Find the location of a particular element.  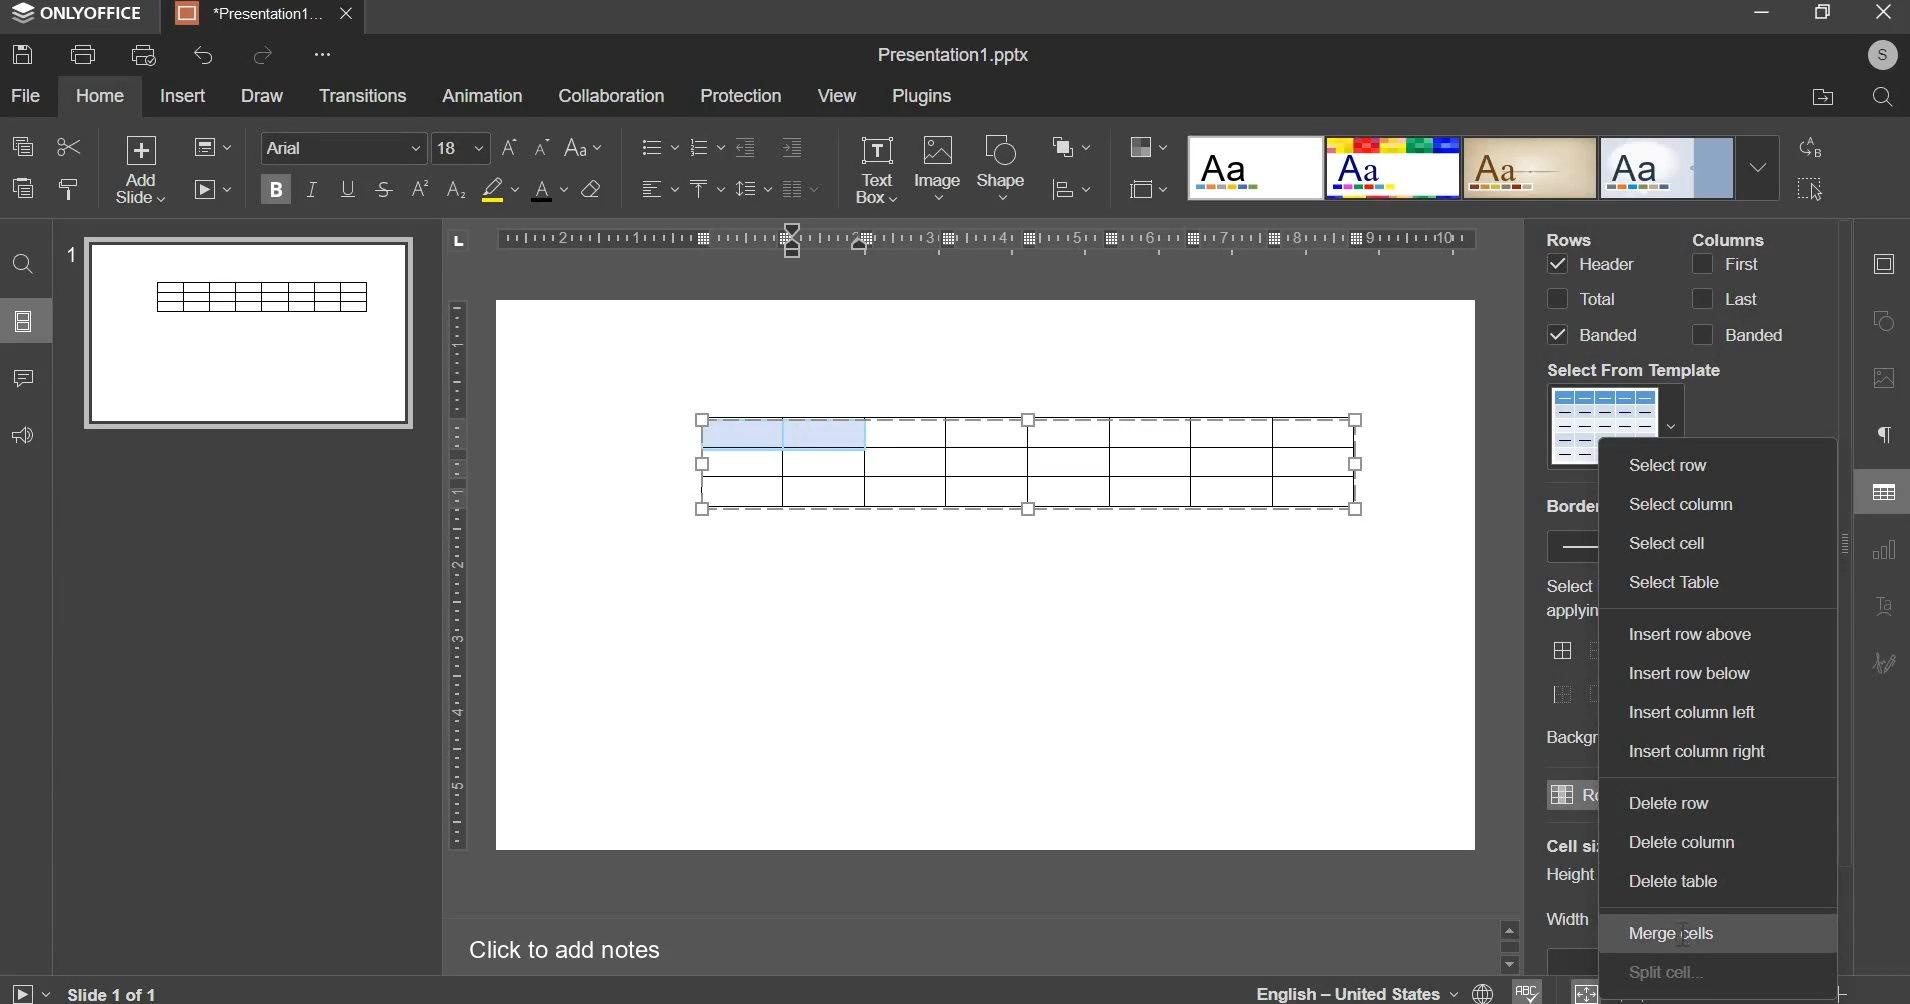

Click to add notes is located at coordinates (559, 946).